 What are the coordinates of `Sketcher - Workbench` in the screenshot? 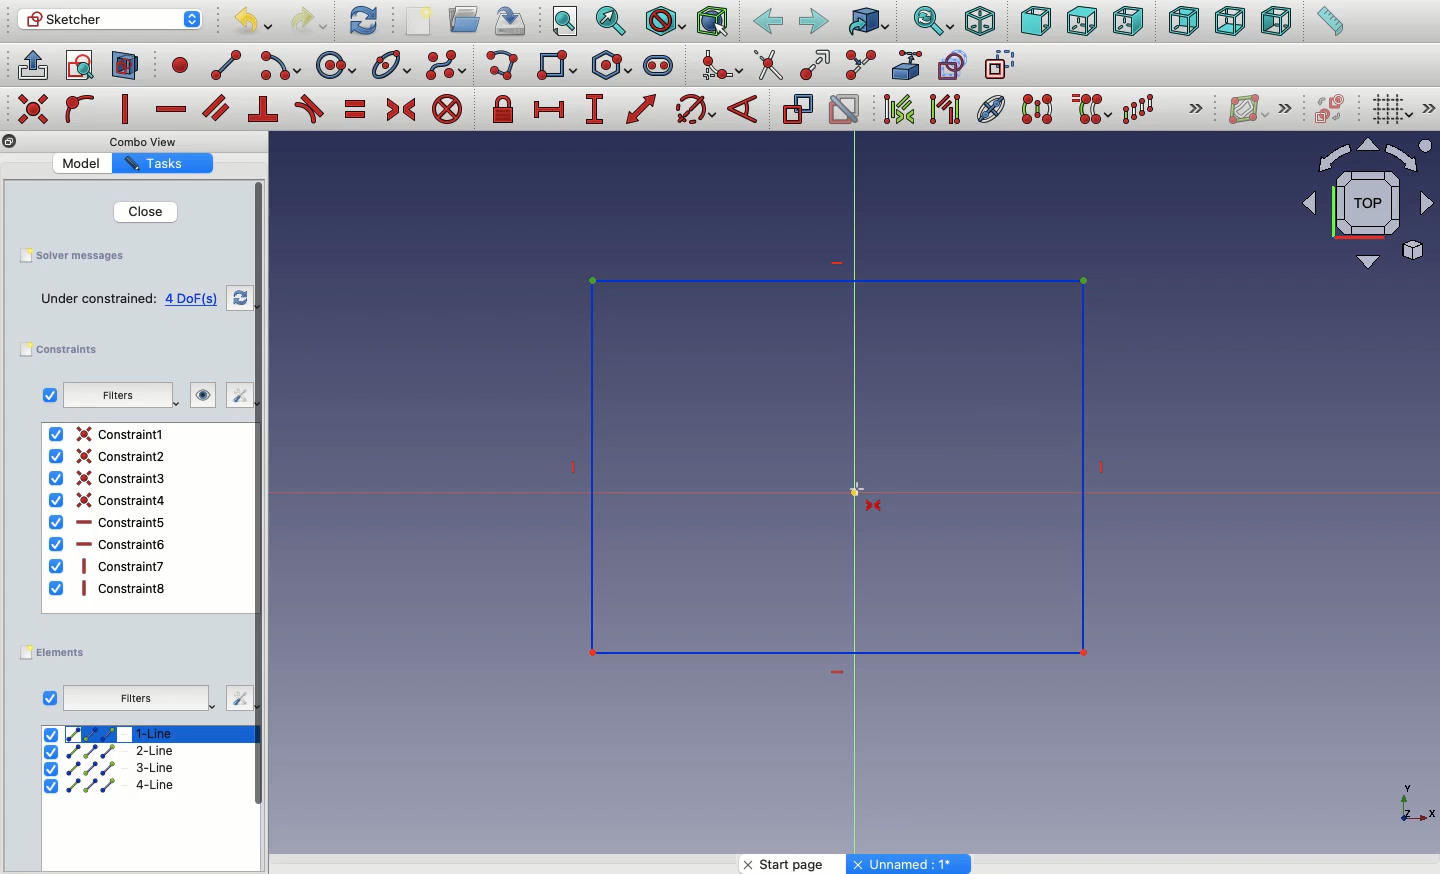 It's located at (109, 19).